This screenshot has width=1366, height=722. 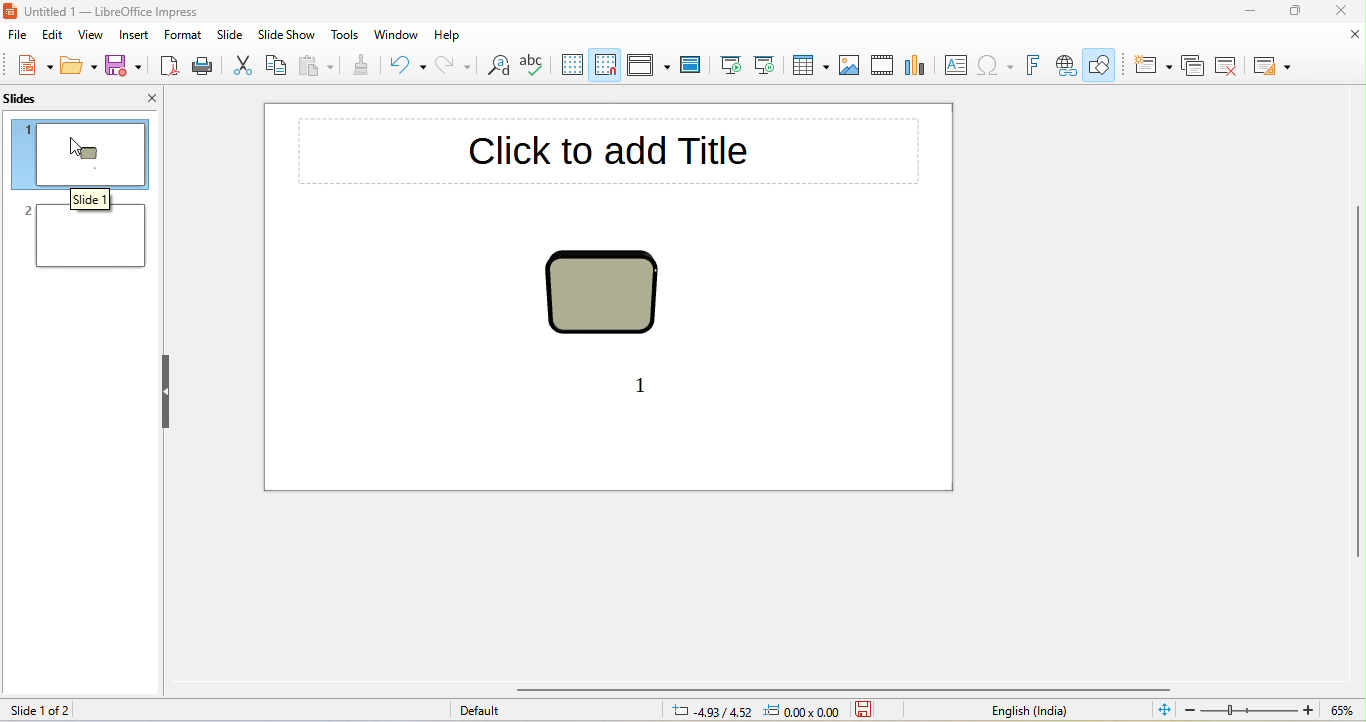 What do you see at coordinates (570, 66) in the screenshot?
I see `display grid` at bounding box center [570, 66].